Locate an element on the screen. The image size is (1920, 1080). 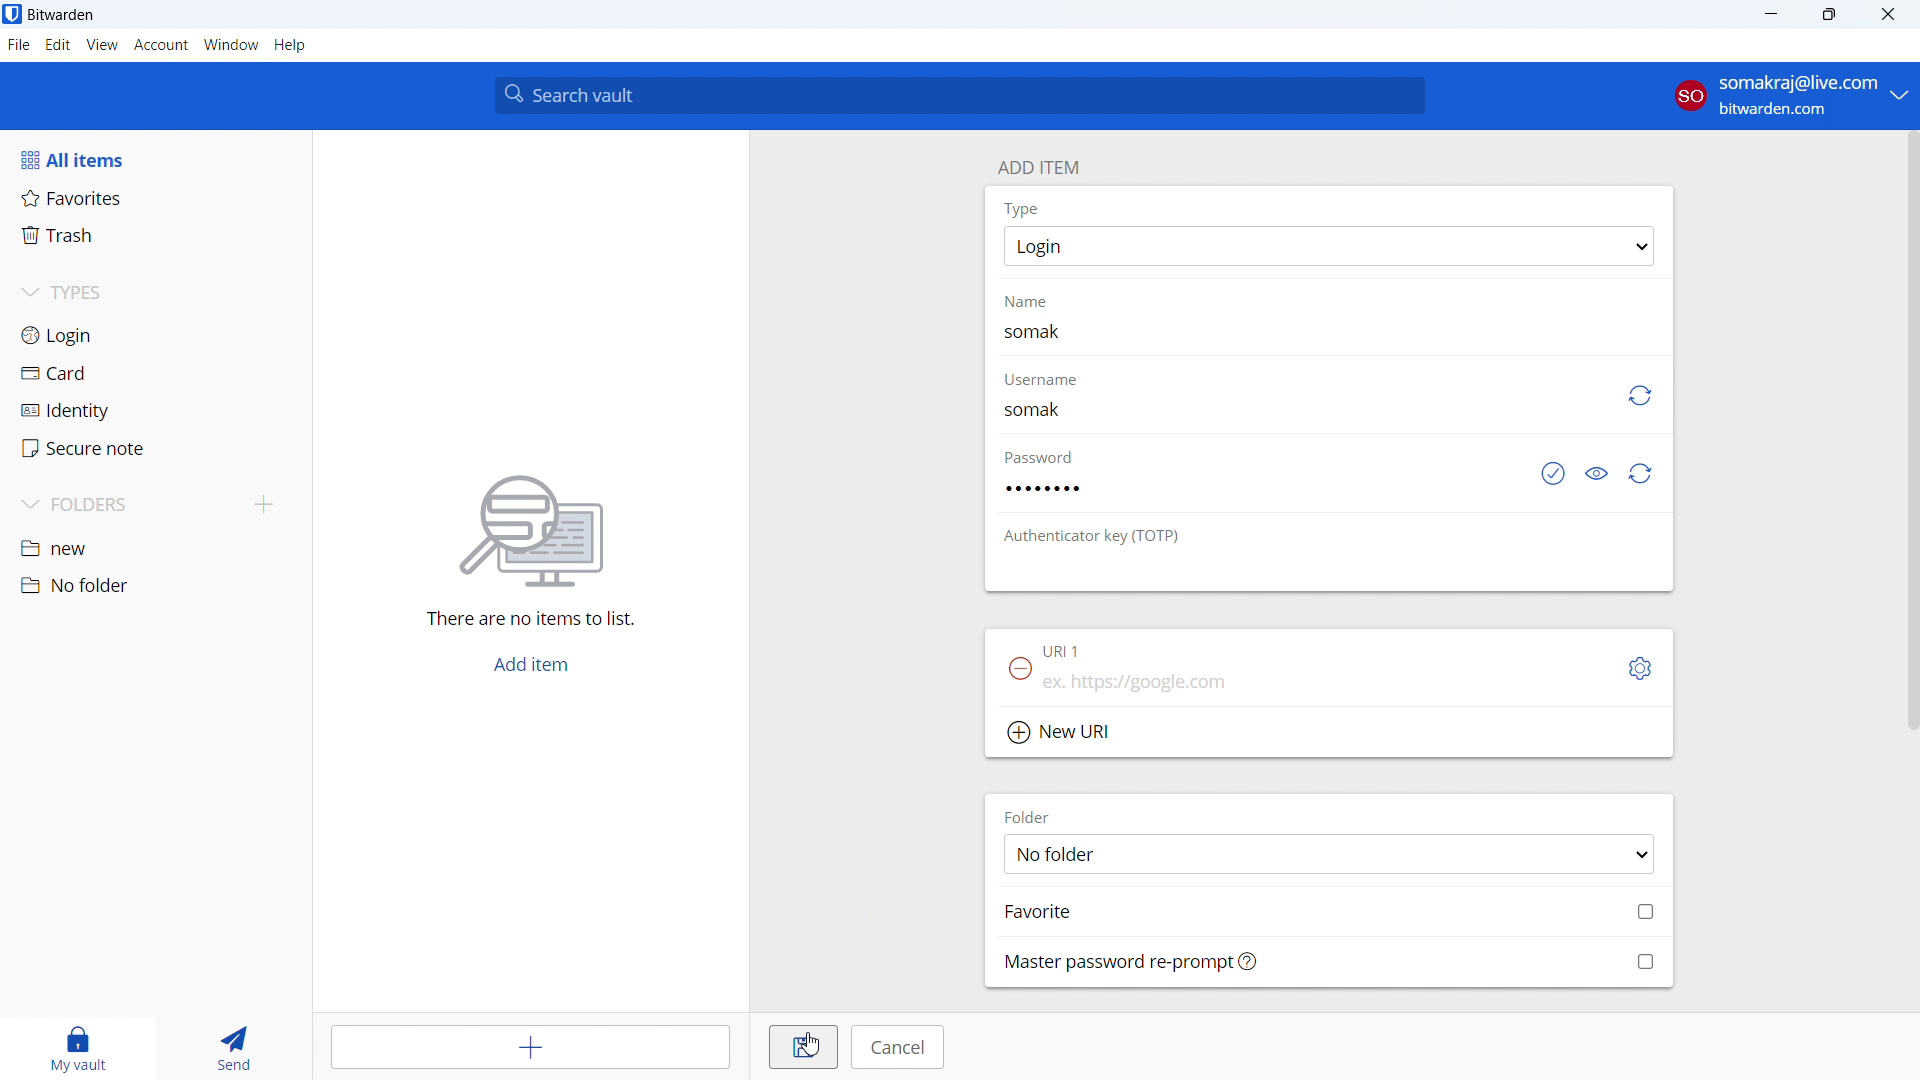
account is located at coordinates (161, 45).